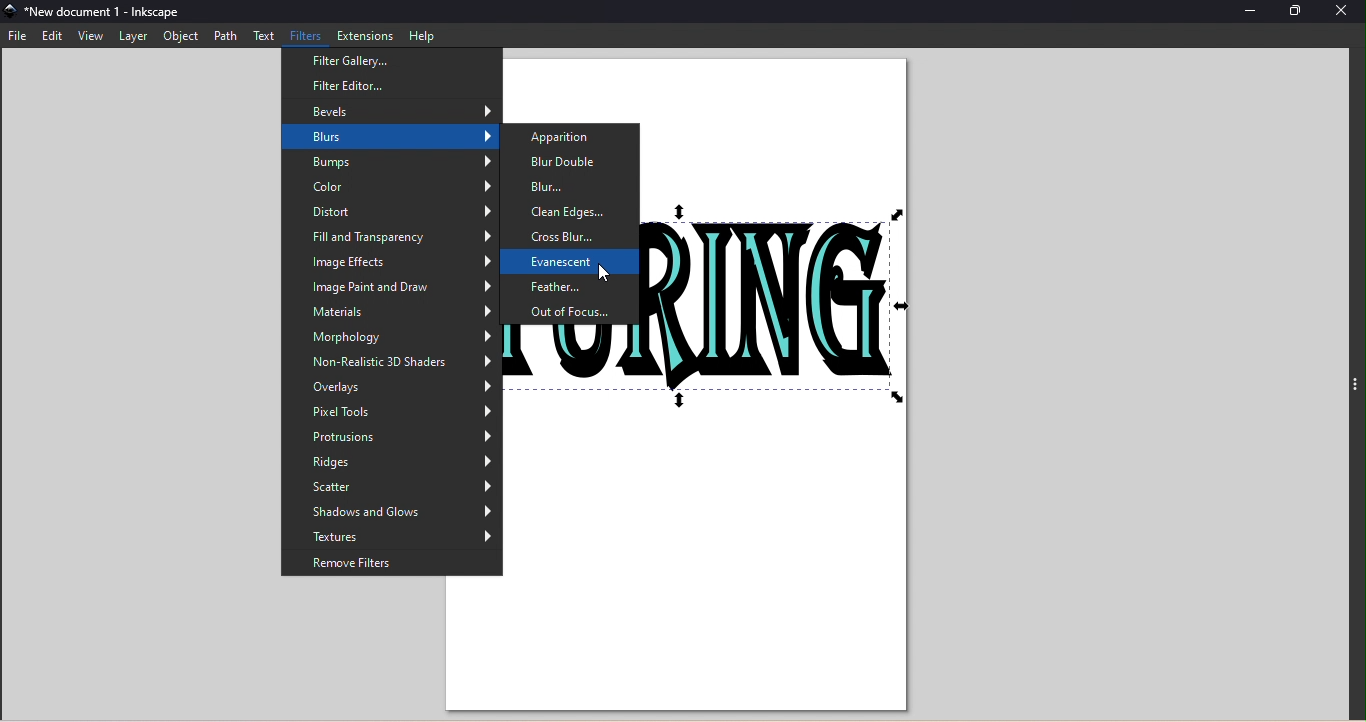 This screenshot has width=1366, height=722. I want to click on Filter editor, so click(387, 86).